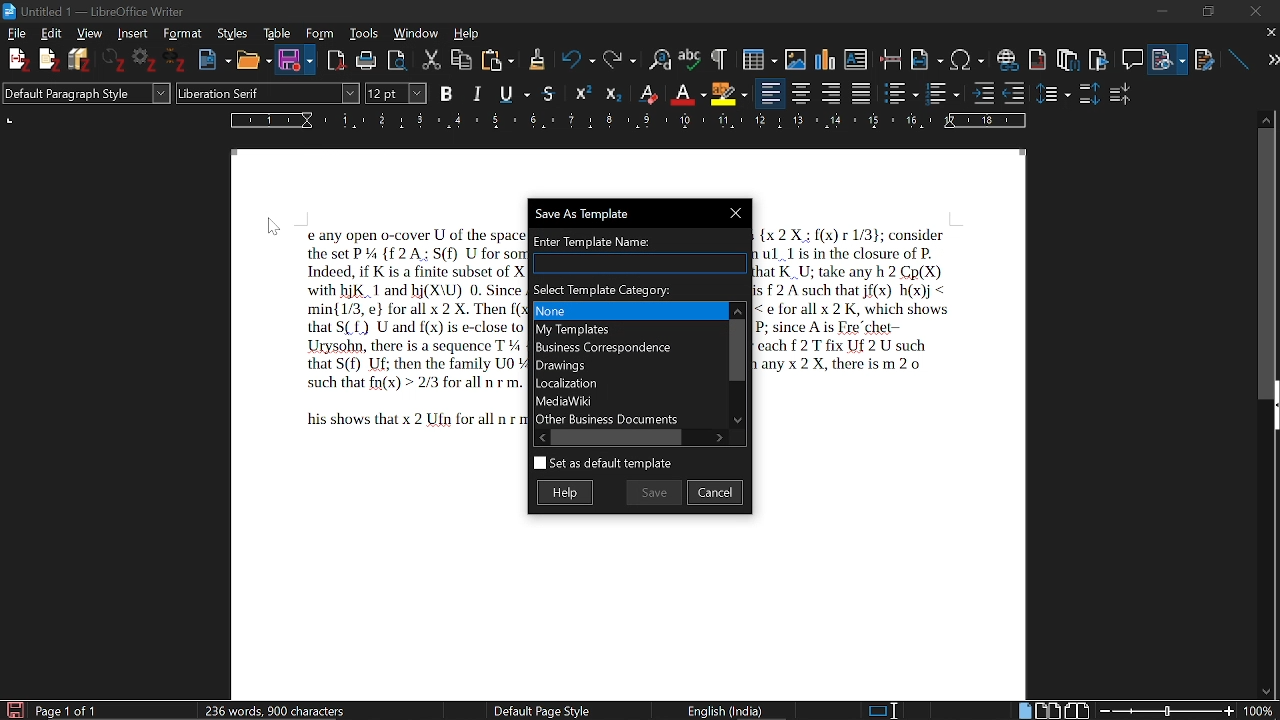  I want to click on standard selection, so click(884, 710).